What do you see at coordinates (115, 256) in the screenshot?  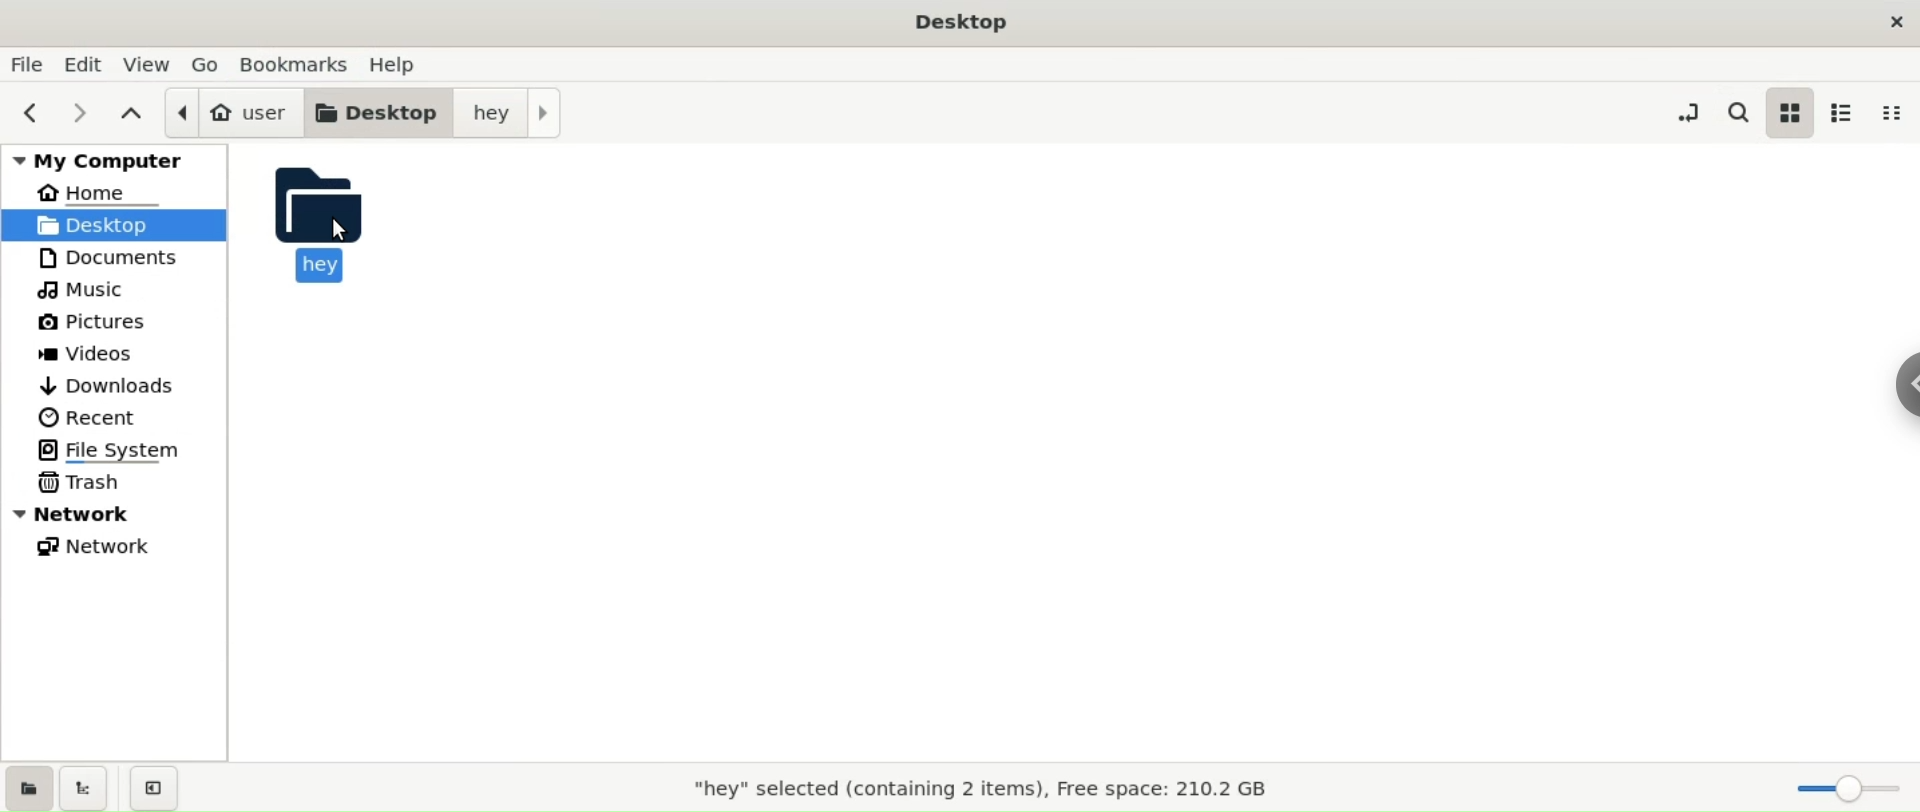 I see `documents` at bounding box center [115, 256].